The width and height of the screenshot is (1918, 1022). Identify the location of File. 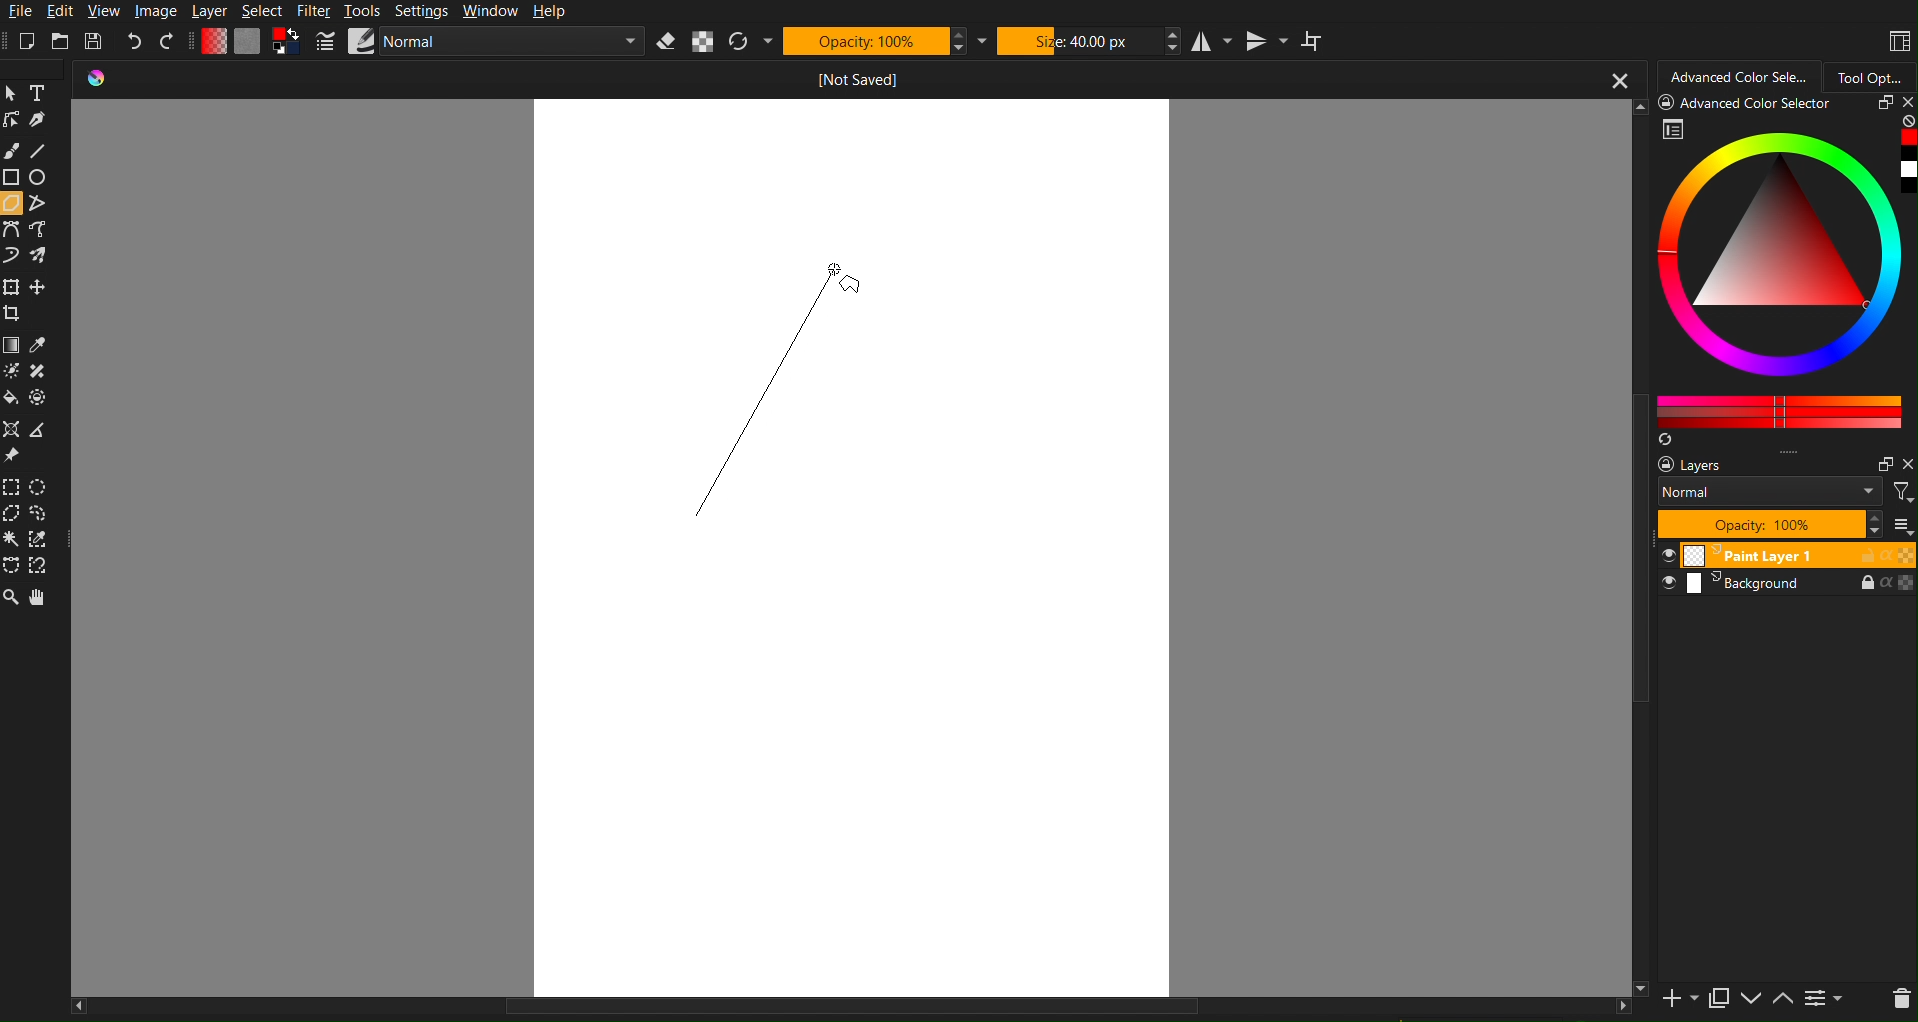
(19, 12).